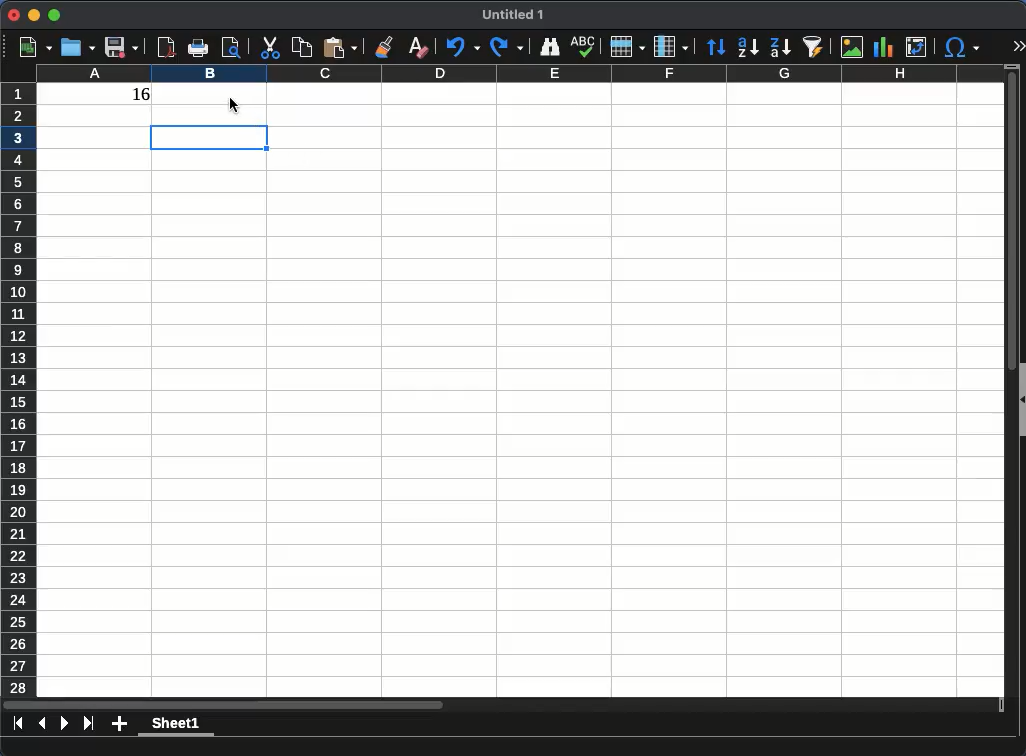  Describe the element at coordinates (19, 388) in the screenshot. I see `rows` at that location.